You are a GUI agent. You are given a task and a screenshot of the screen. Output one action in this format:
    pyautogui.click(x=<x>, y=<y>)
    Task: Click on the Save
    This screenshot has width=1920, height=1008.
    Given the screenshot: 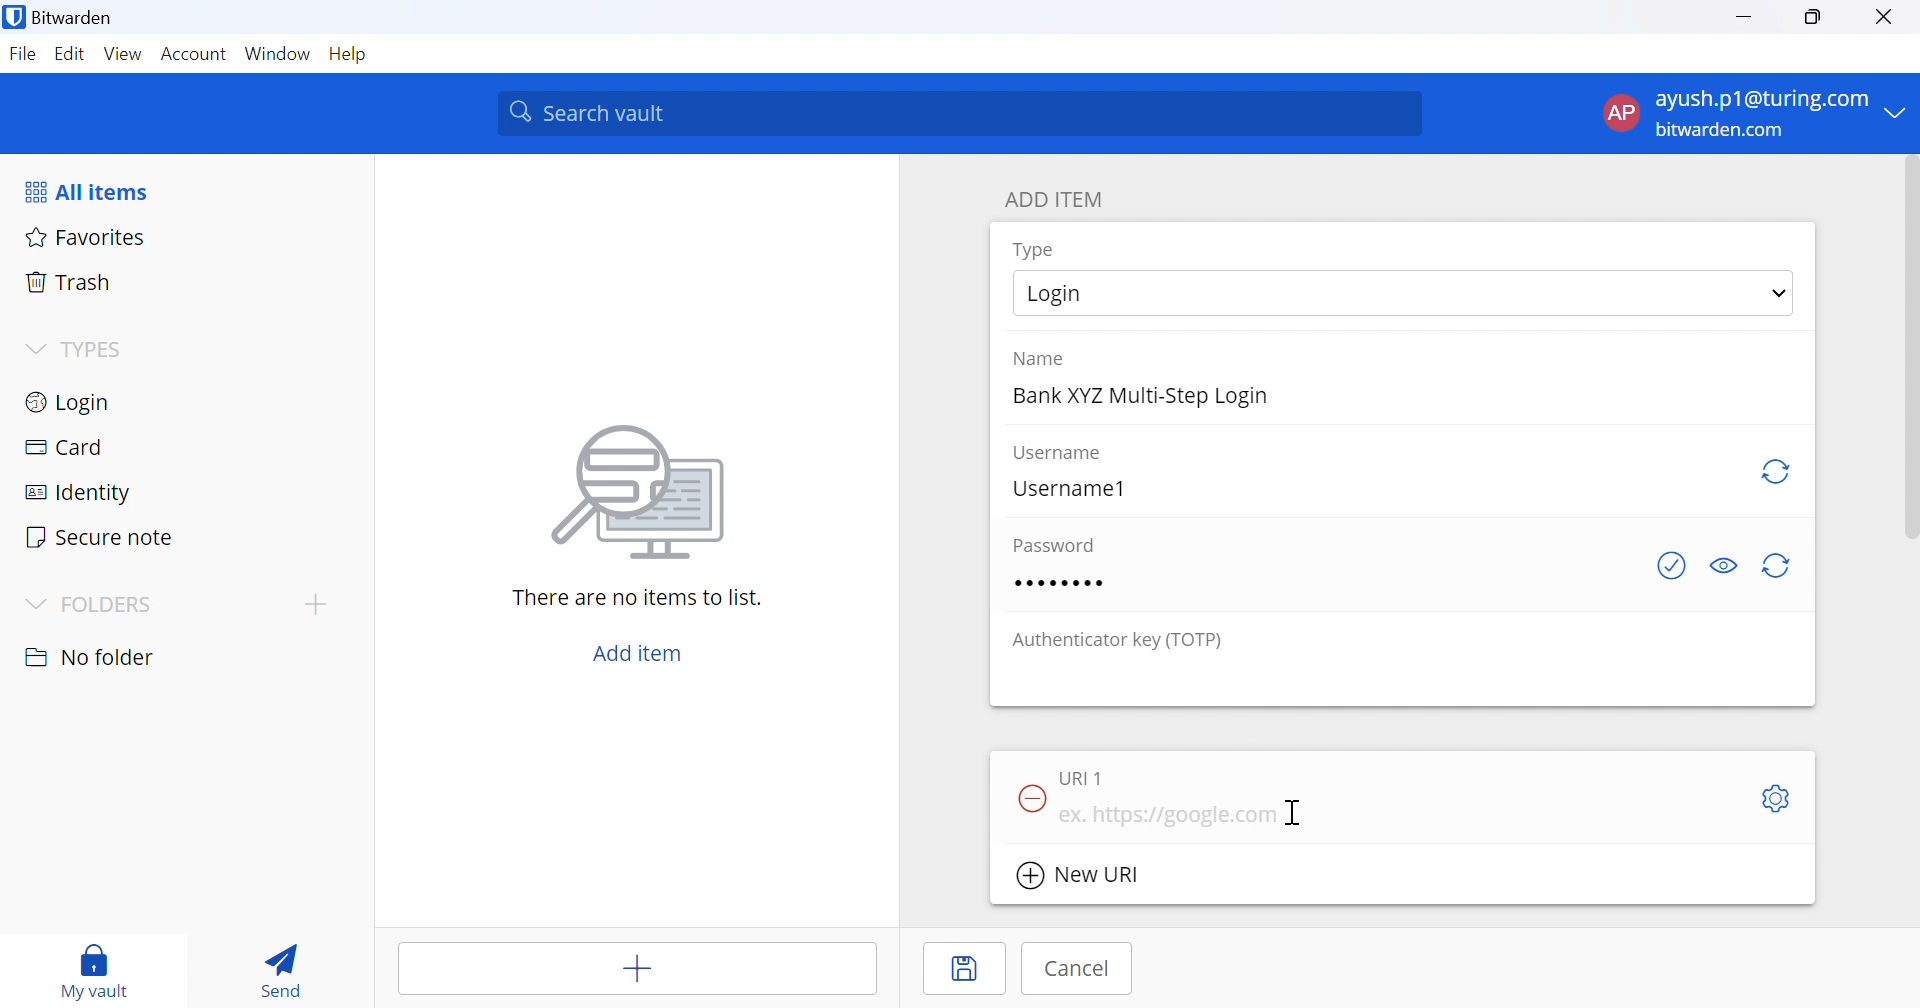 What is the action you would take?
    pyautogui.click(x=965, y=969)
    